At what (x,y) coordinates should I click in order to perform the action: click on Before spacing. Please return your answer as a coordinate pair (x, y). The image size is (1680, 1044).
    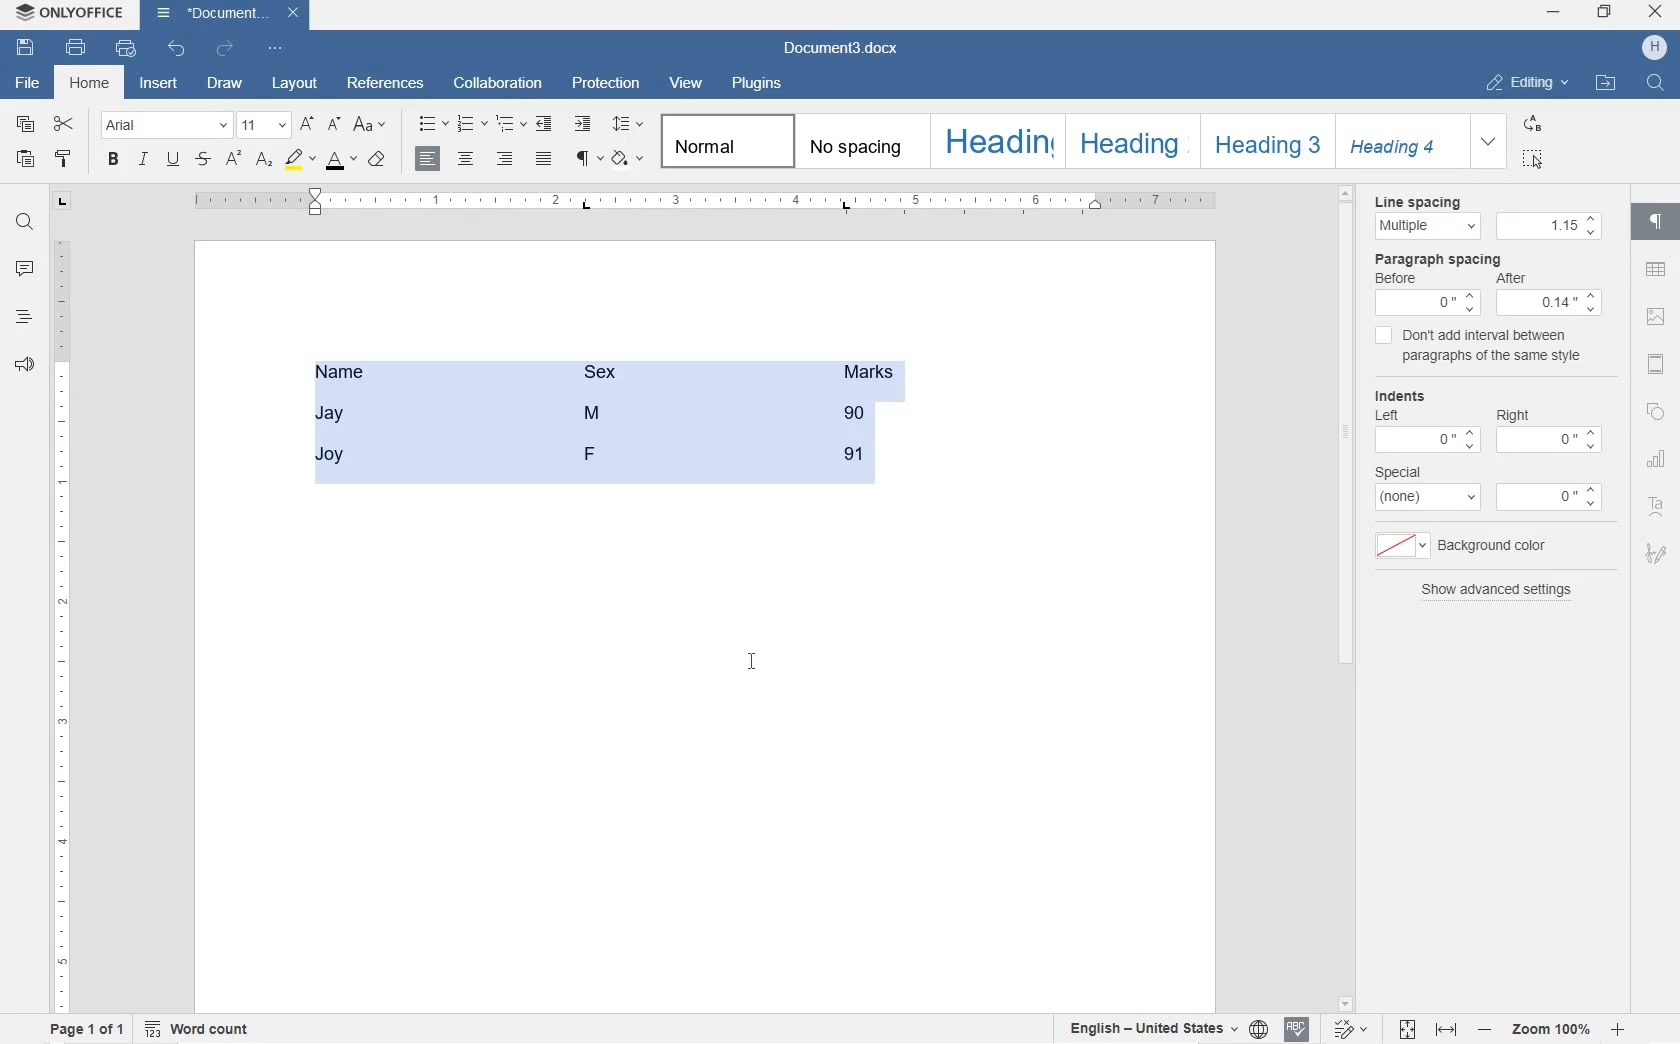
    Looking at the image, I should click on (1424, 295).